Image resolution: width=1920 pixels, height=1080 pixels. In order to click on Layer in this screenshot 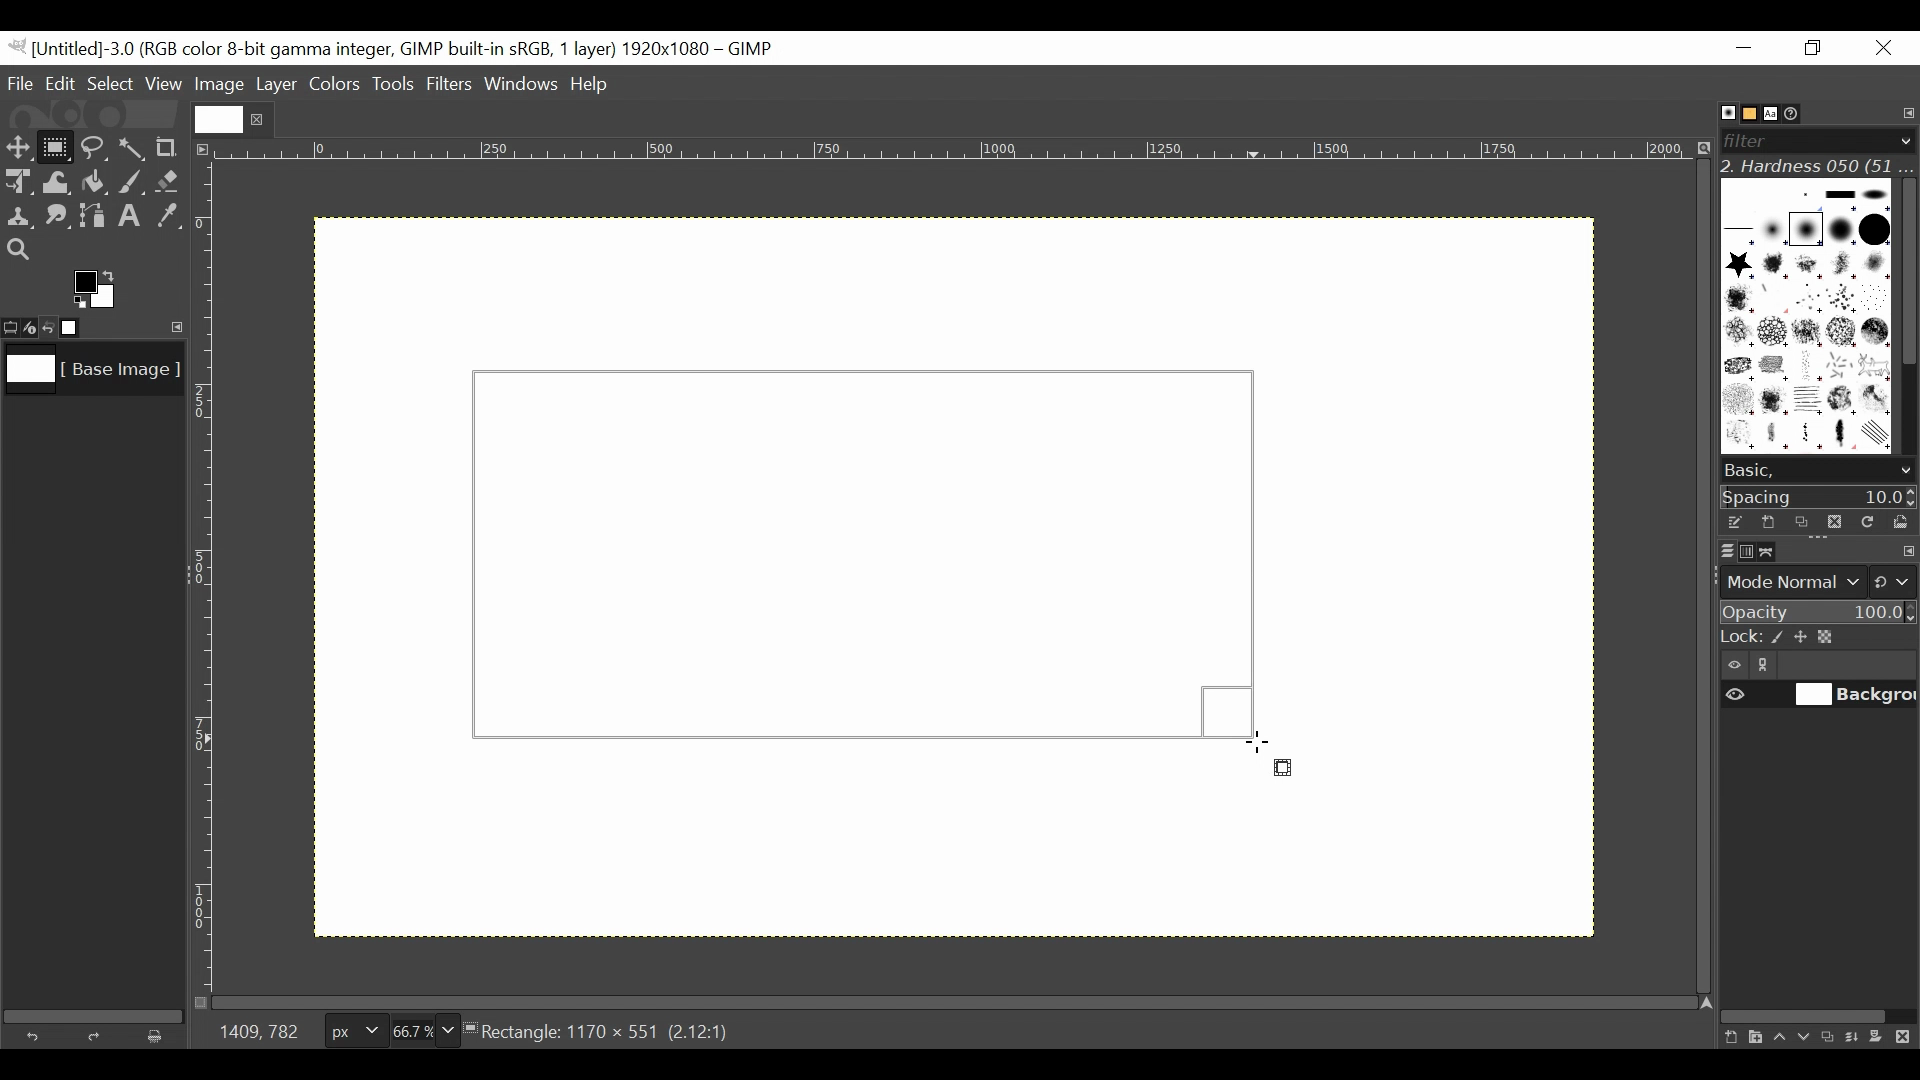, I will do `click(275, 83)`.